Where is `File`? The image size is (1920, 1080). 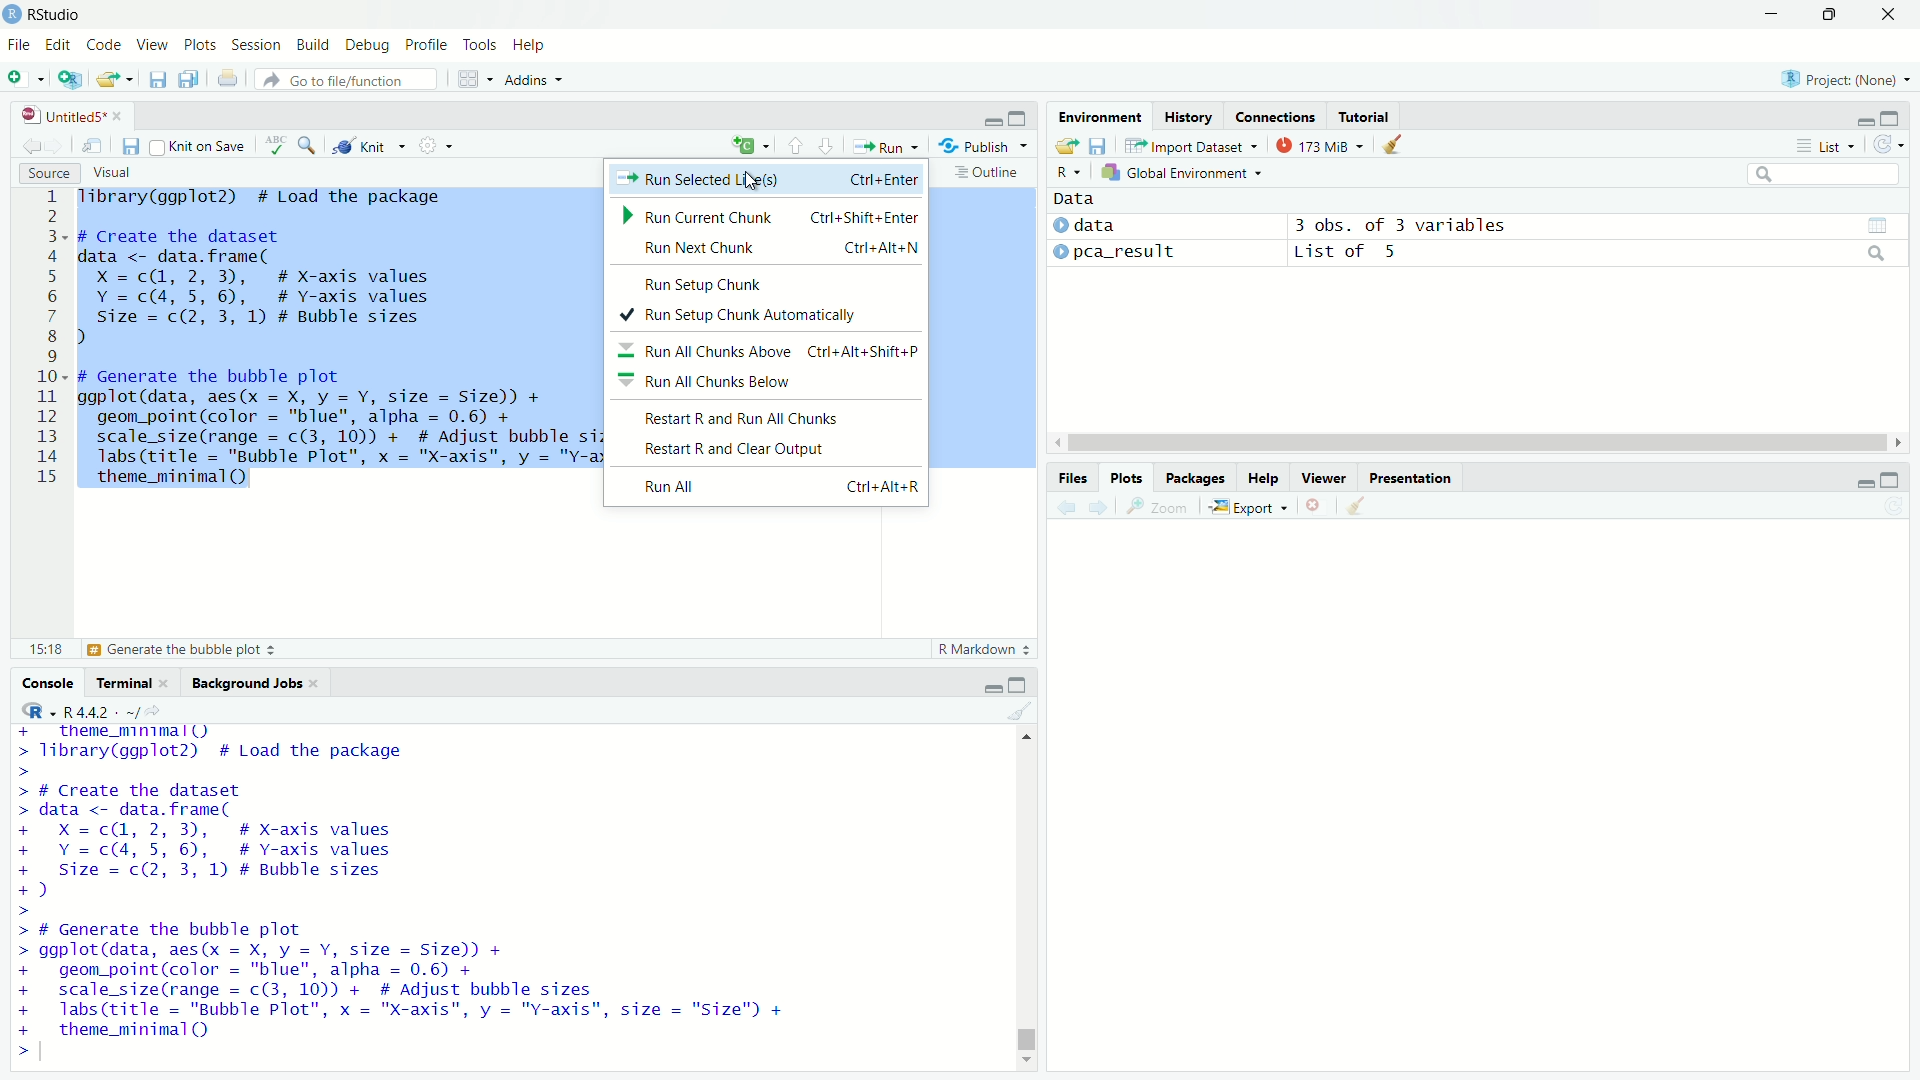
File is located at coordinates (20, 45).